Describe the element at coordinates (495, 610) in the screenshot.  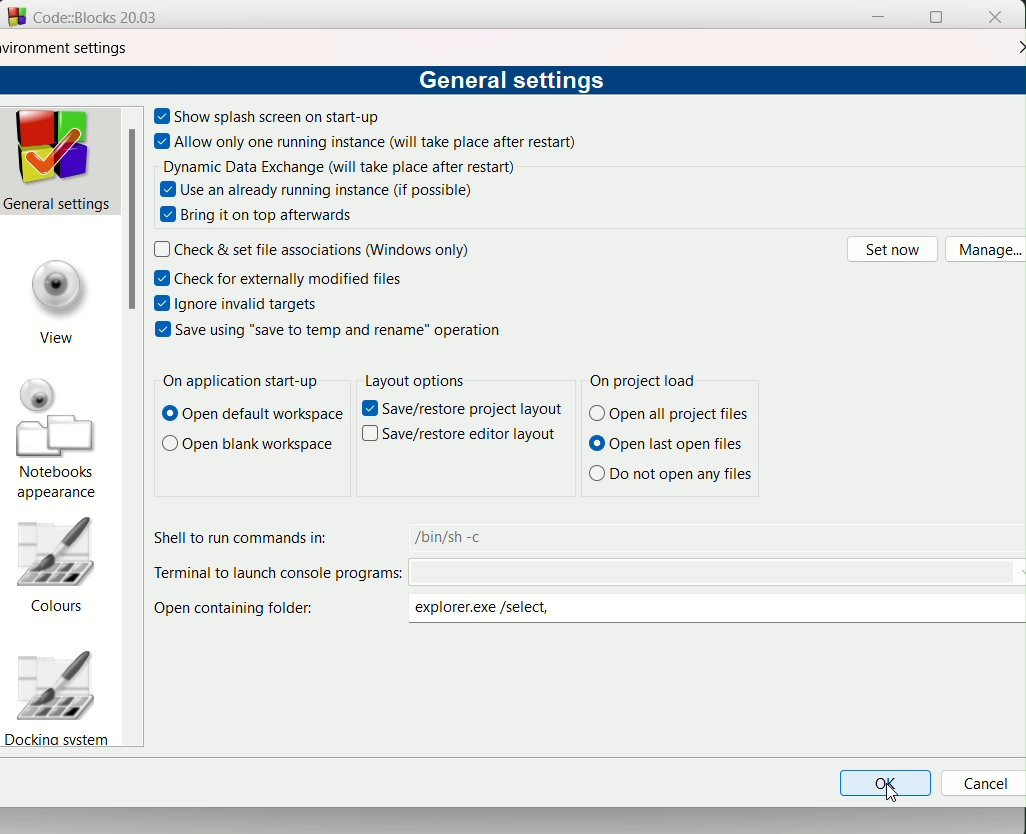
I see `folder path` at that location.